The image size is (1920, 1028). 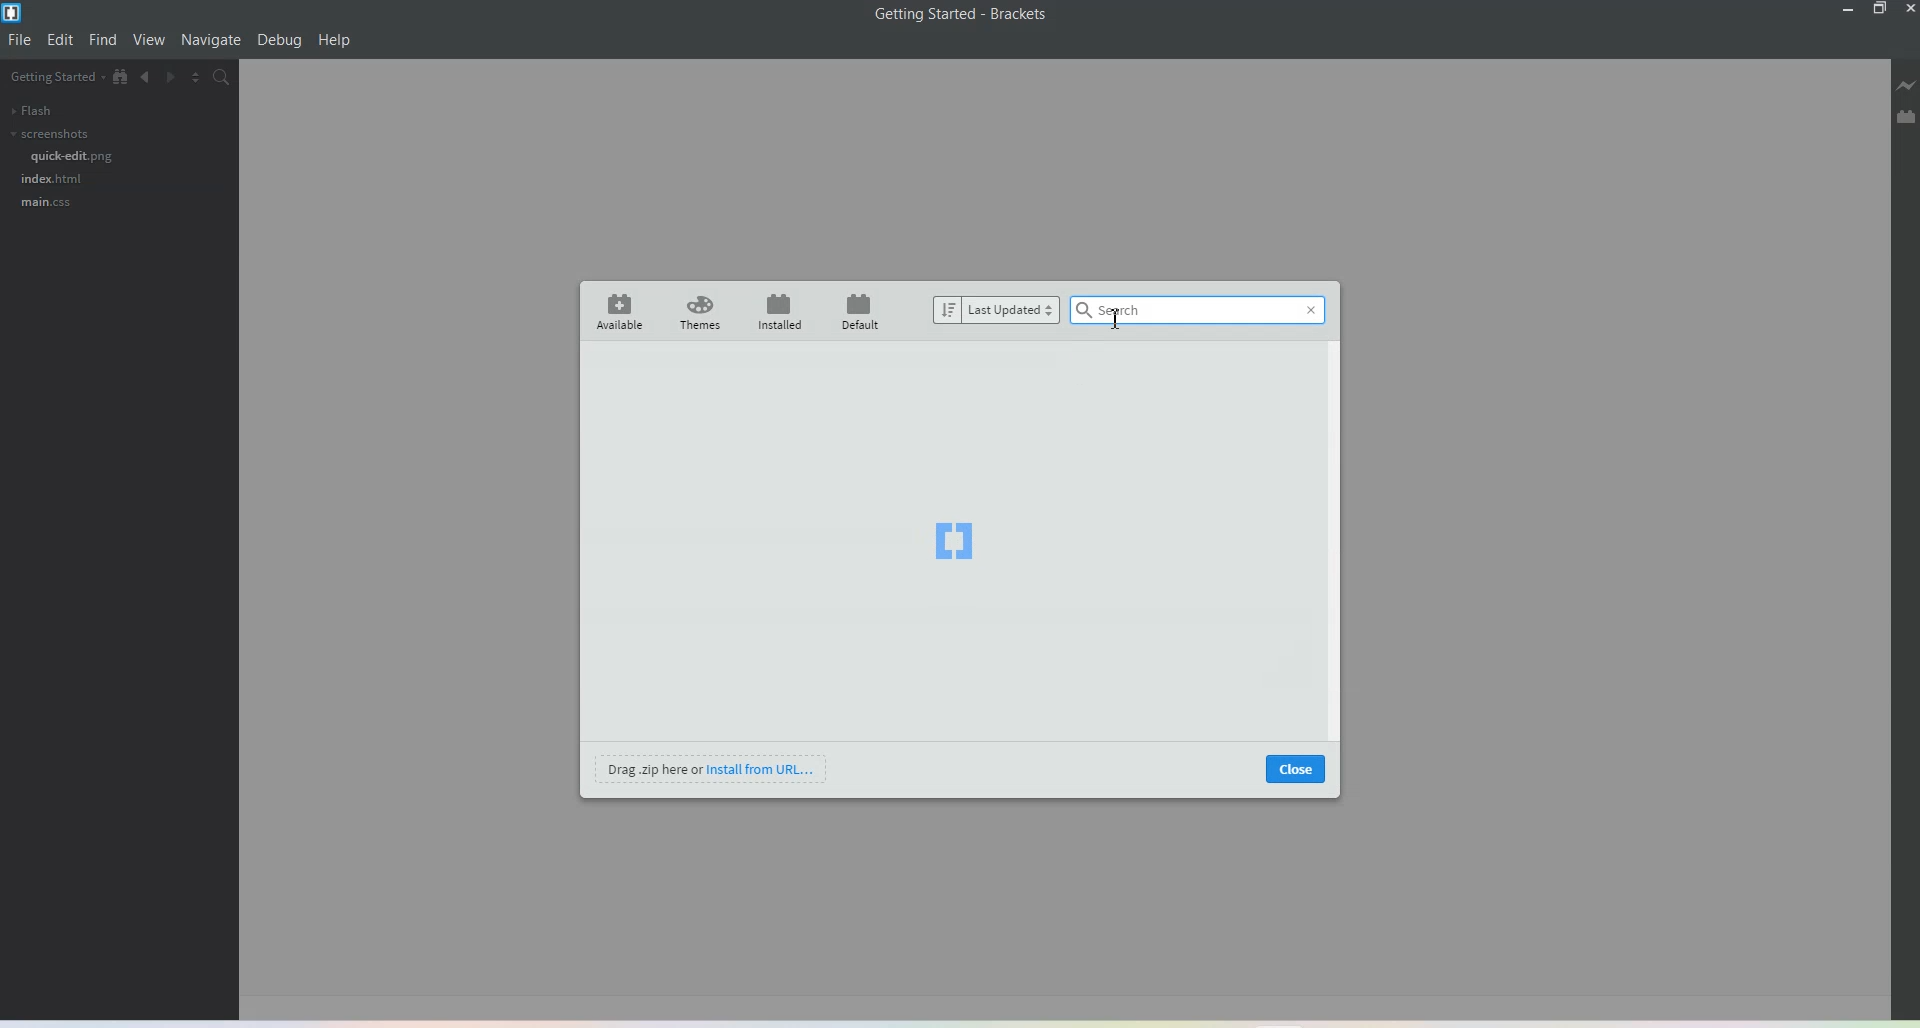 I want to click on Split the editor vertically or Horizontally, so click(x=201, y=79).